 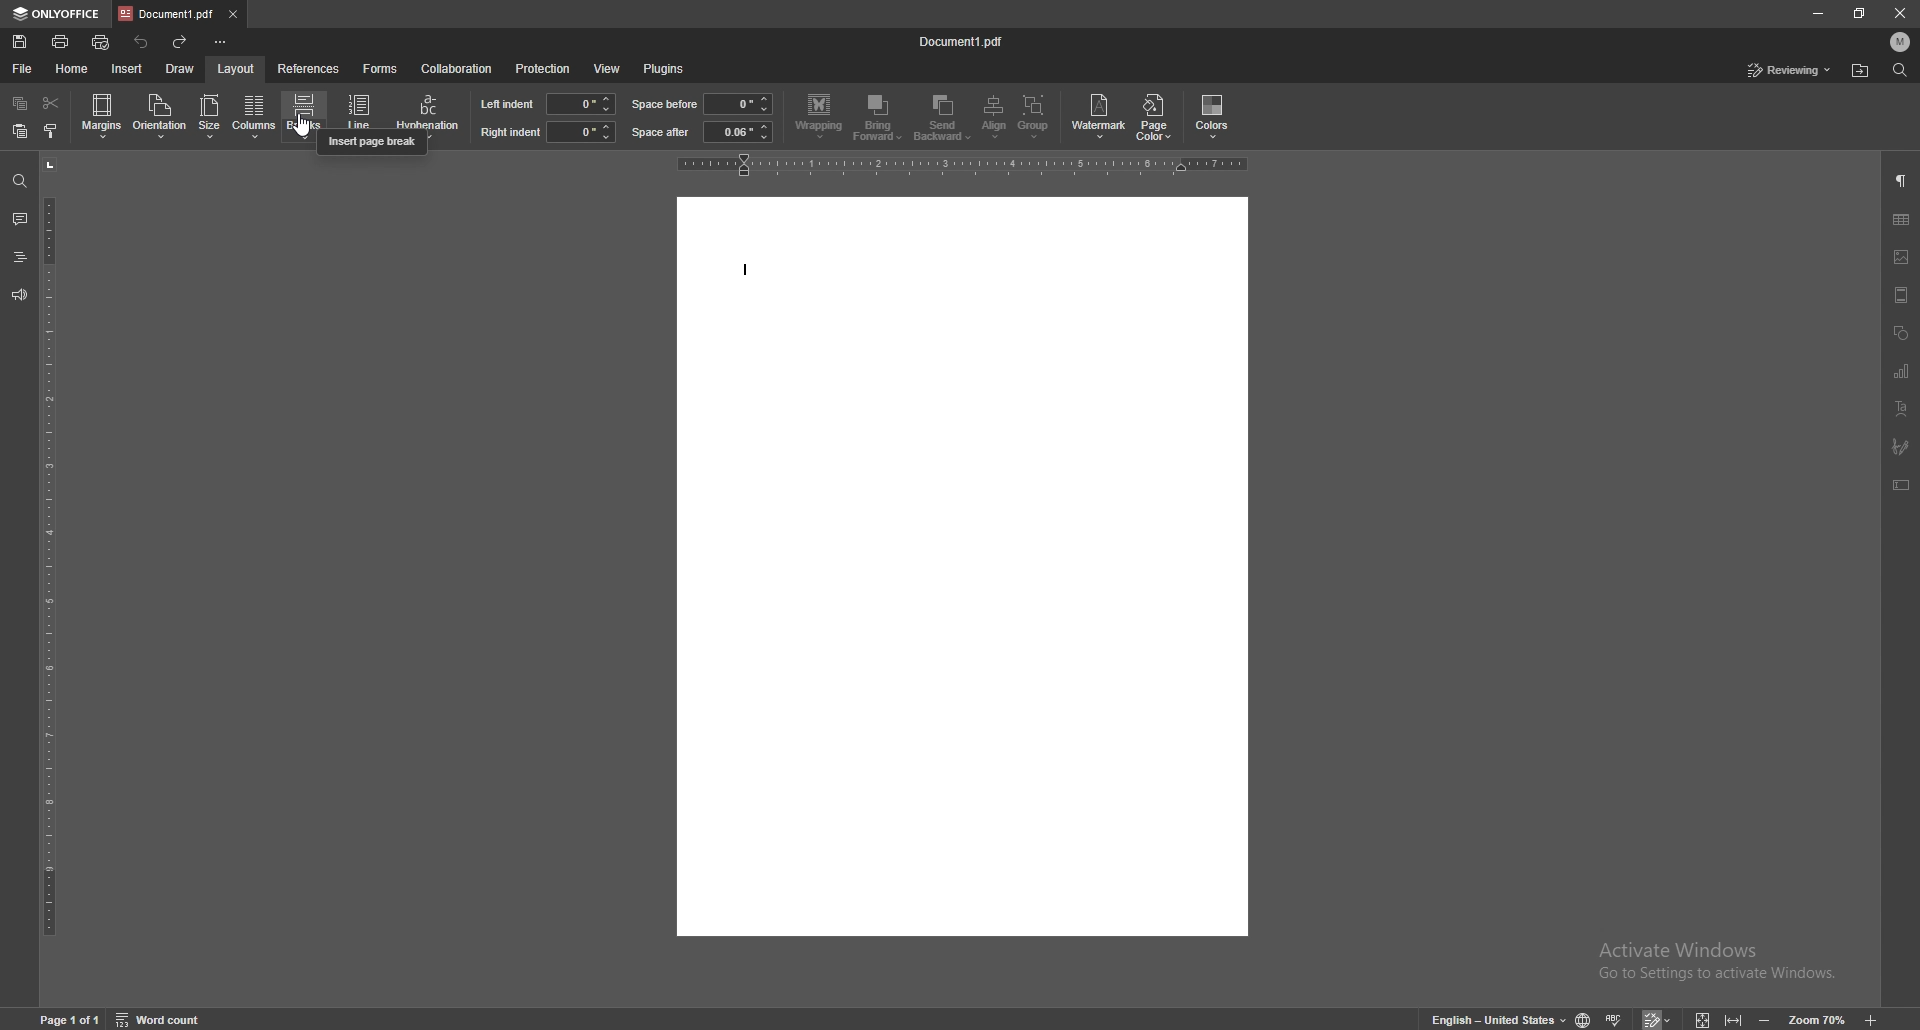 What do you see at coordinates (664, 69) in the screenshot?
I see `plugins` at bounding box center [664, 69].